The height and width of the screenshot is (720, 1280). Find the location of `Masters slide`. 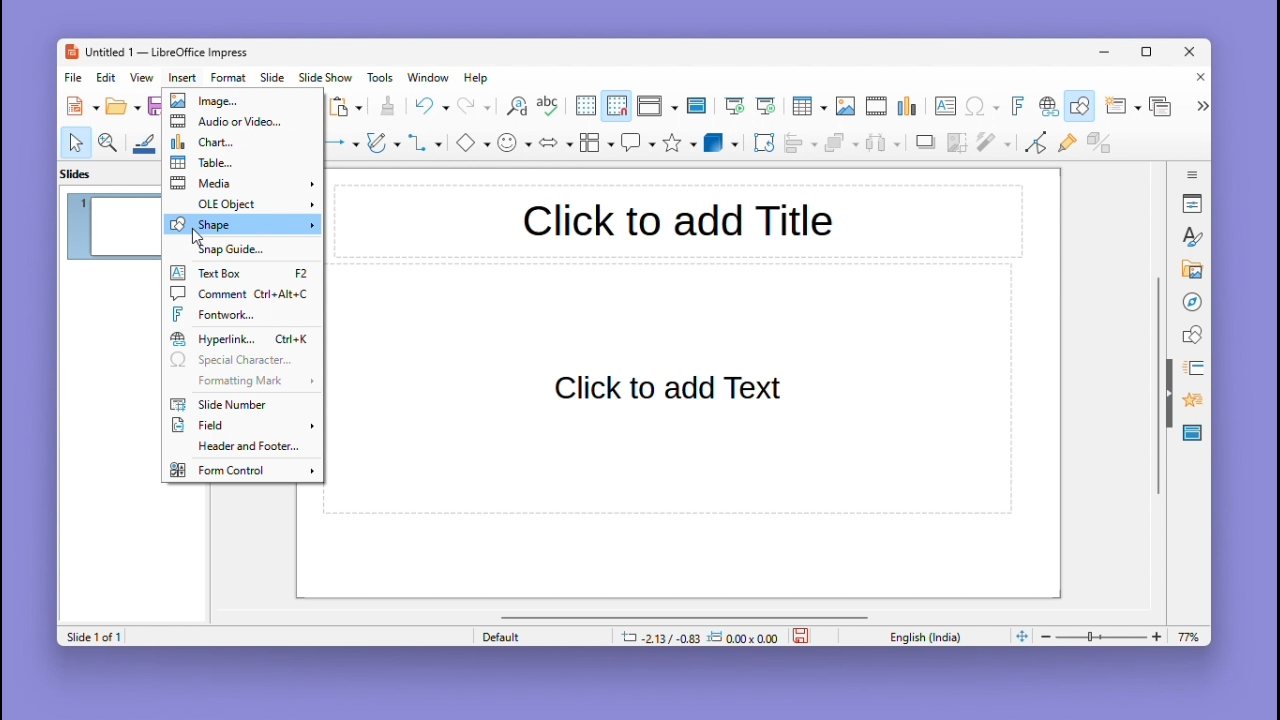

Masters slide is located at coordinates (1193, 434).